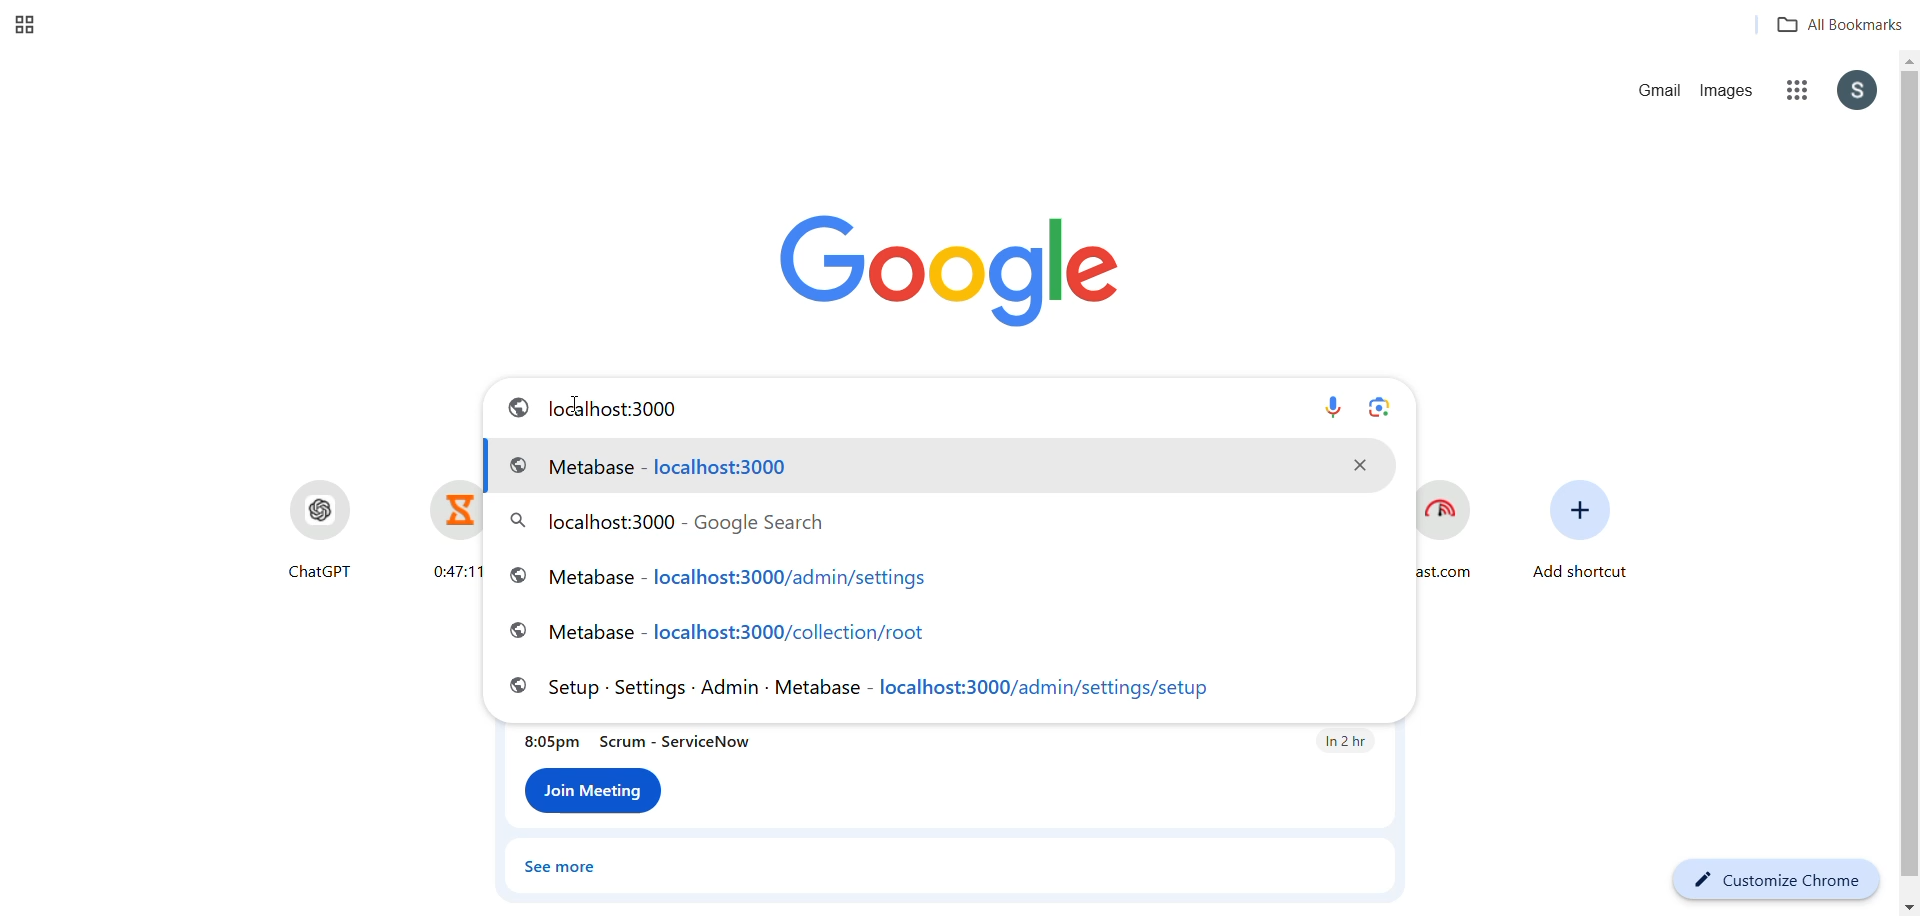 The width and height of the screenshot is (1920, 916). Describe the element at coordinates (1382, 409) in the screenshot. I see `Lens` at that location.